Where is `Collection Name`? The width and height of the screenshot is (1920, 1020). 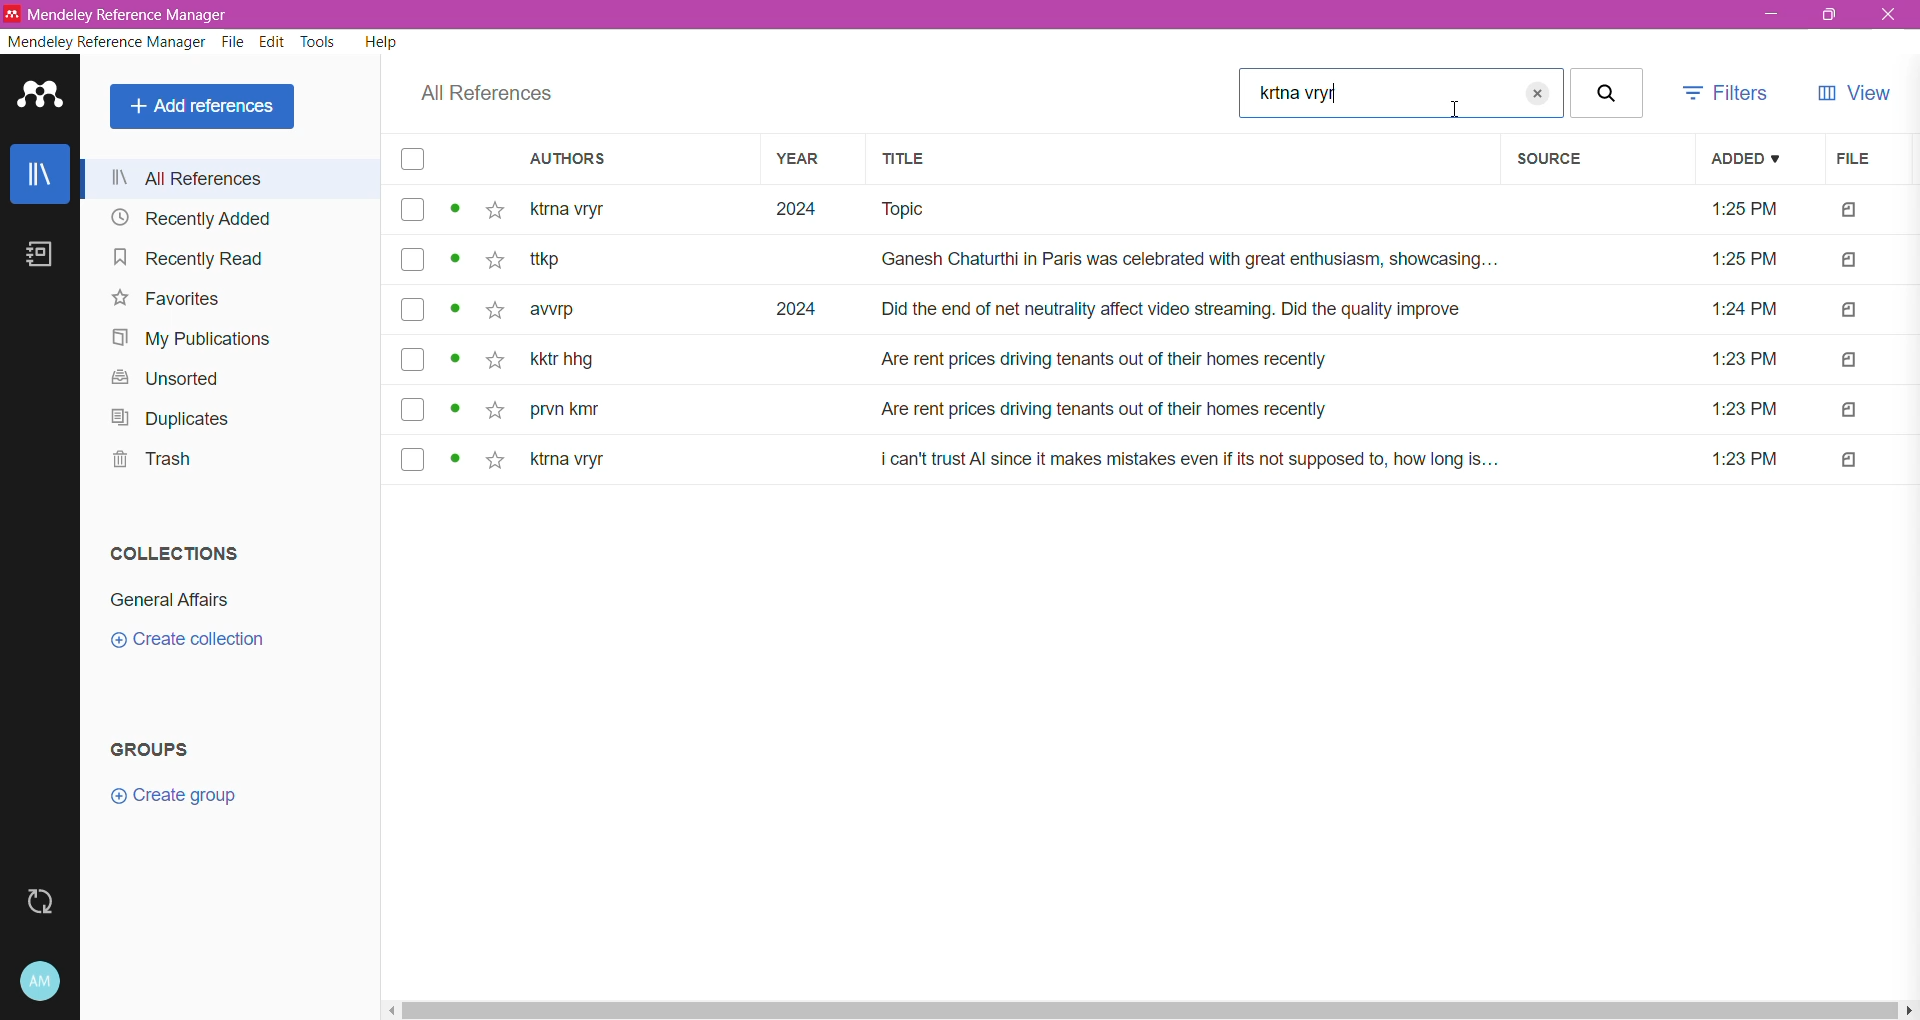 Collection Name is located at coordinates (177, 599).